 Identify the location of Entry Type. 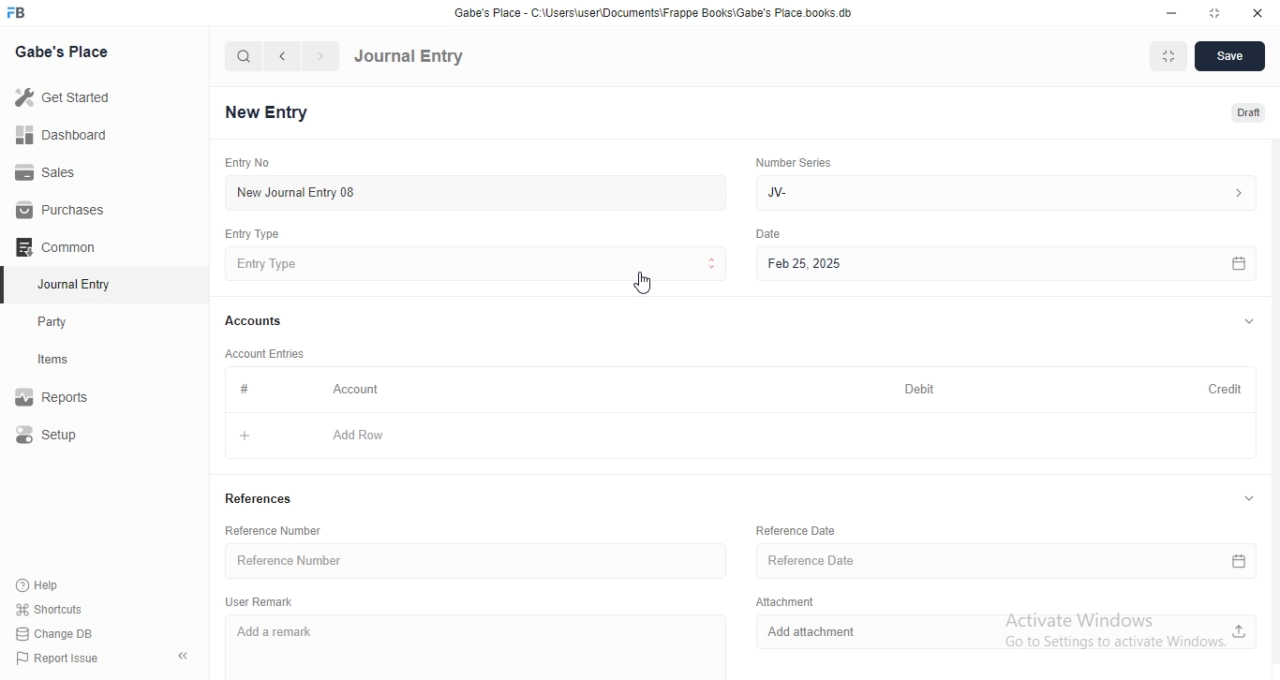
(474, 265).